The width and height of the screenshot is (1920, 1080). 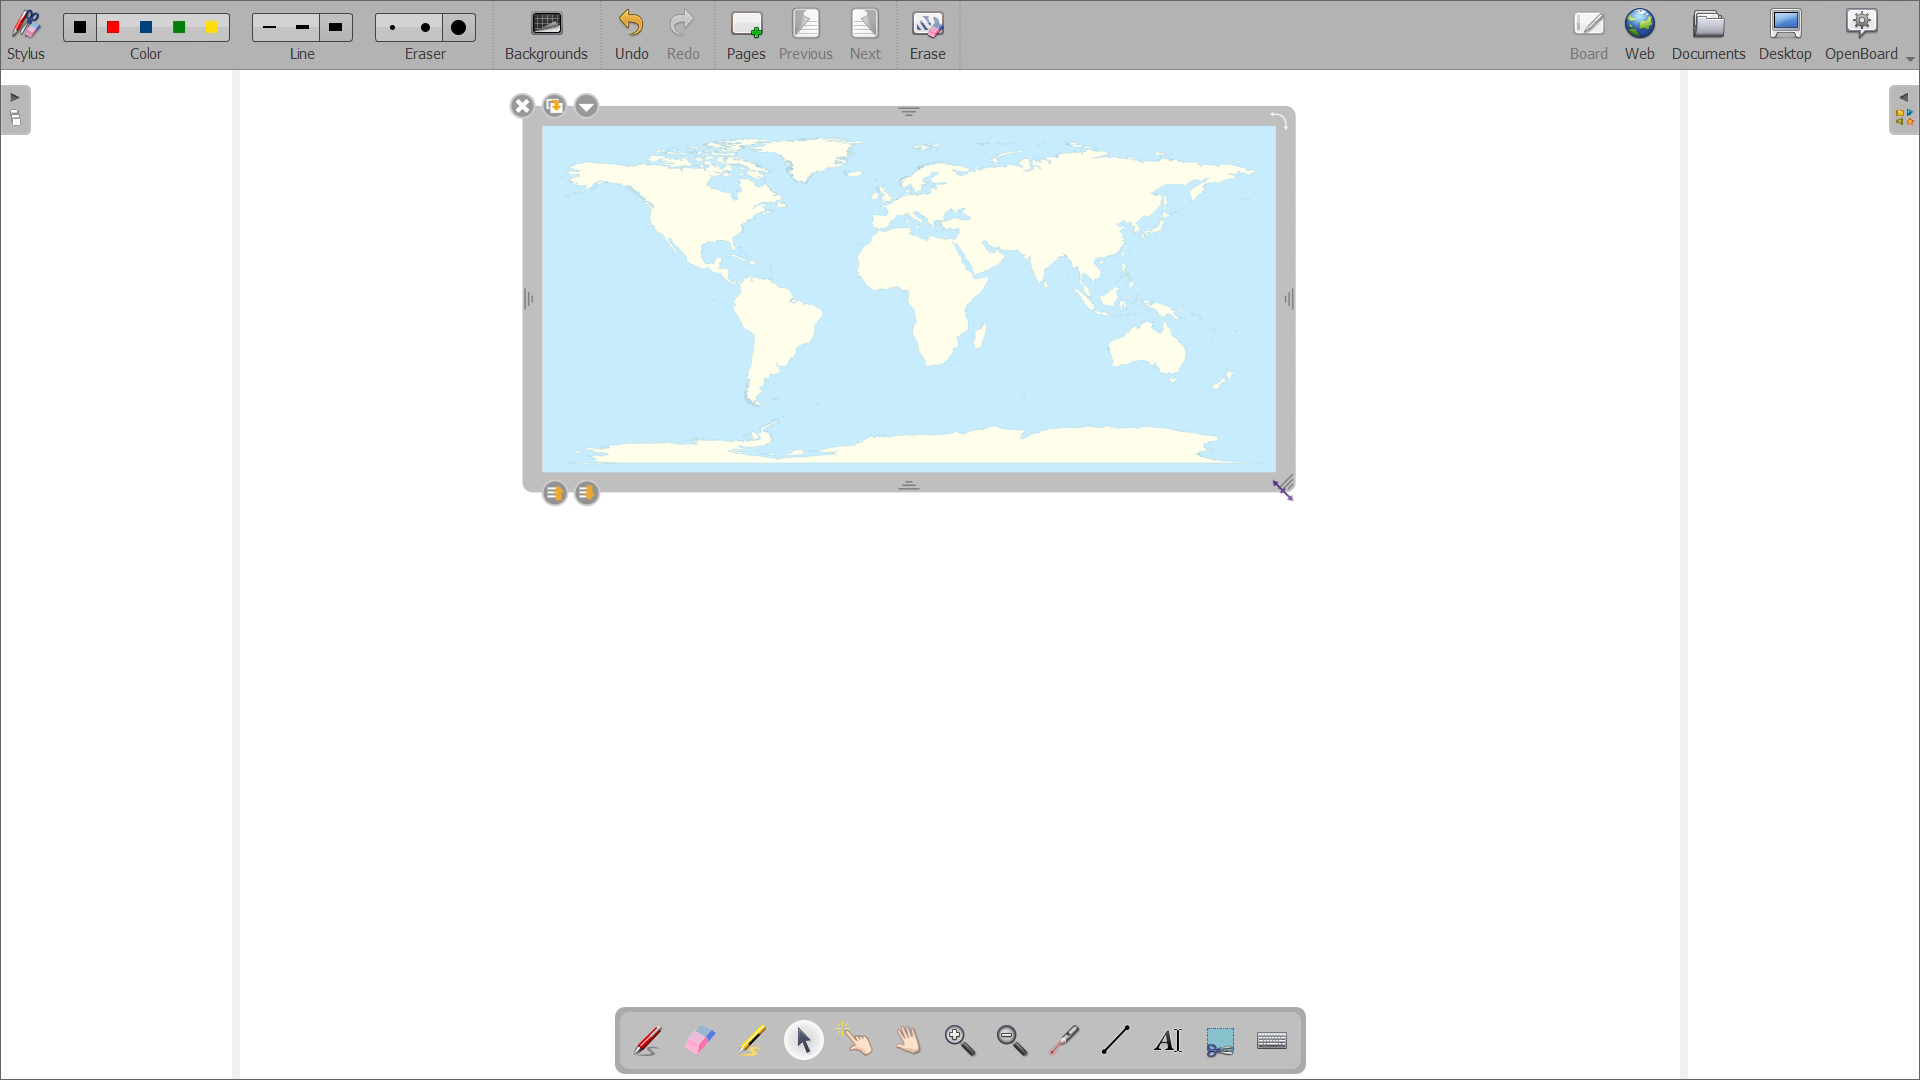 What do you see at coordinates (1291, 484) in the screenshot?
I see `resize` at bounding box center [1291, 484].